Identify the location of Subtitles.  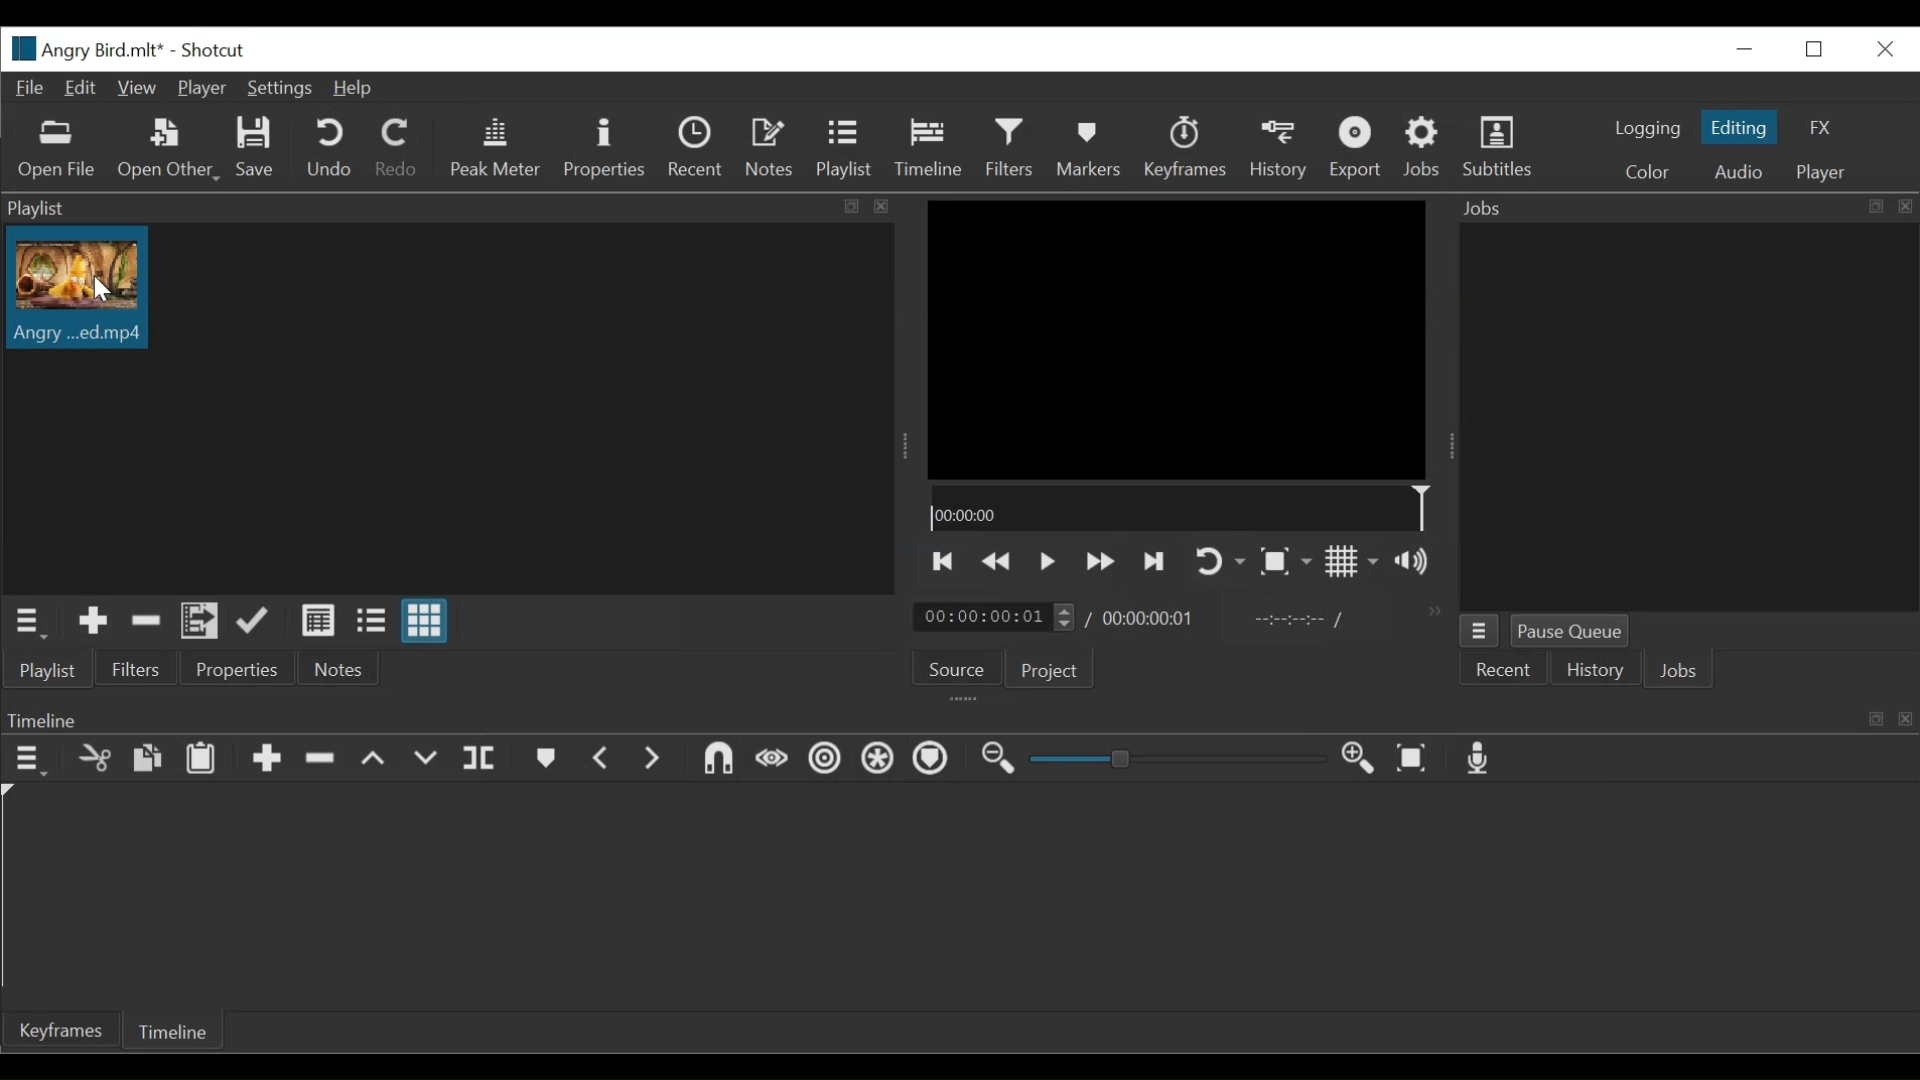
(1498, 147).